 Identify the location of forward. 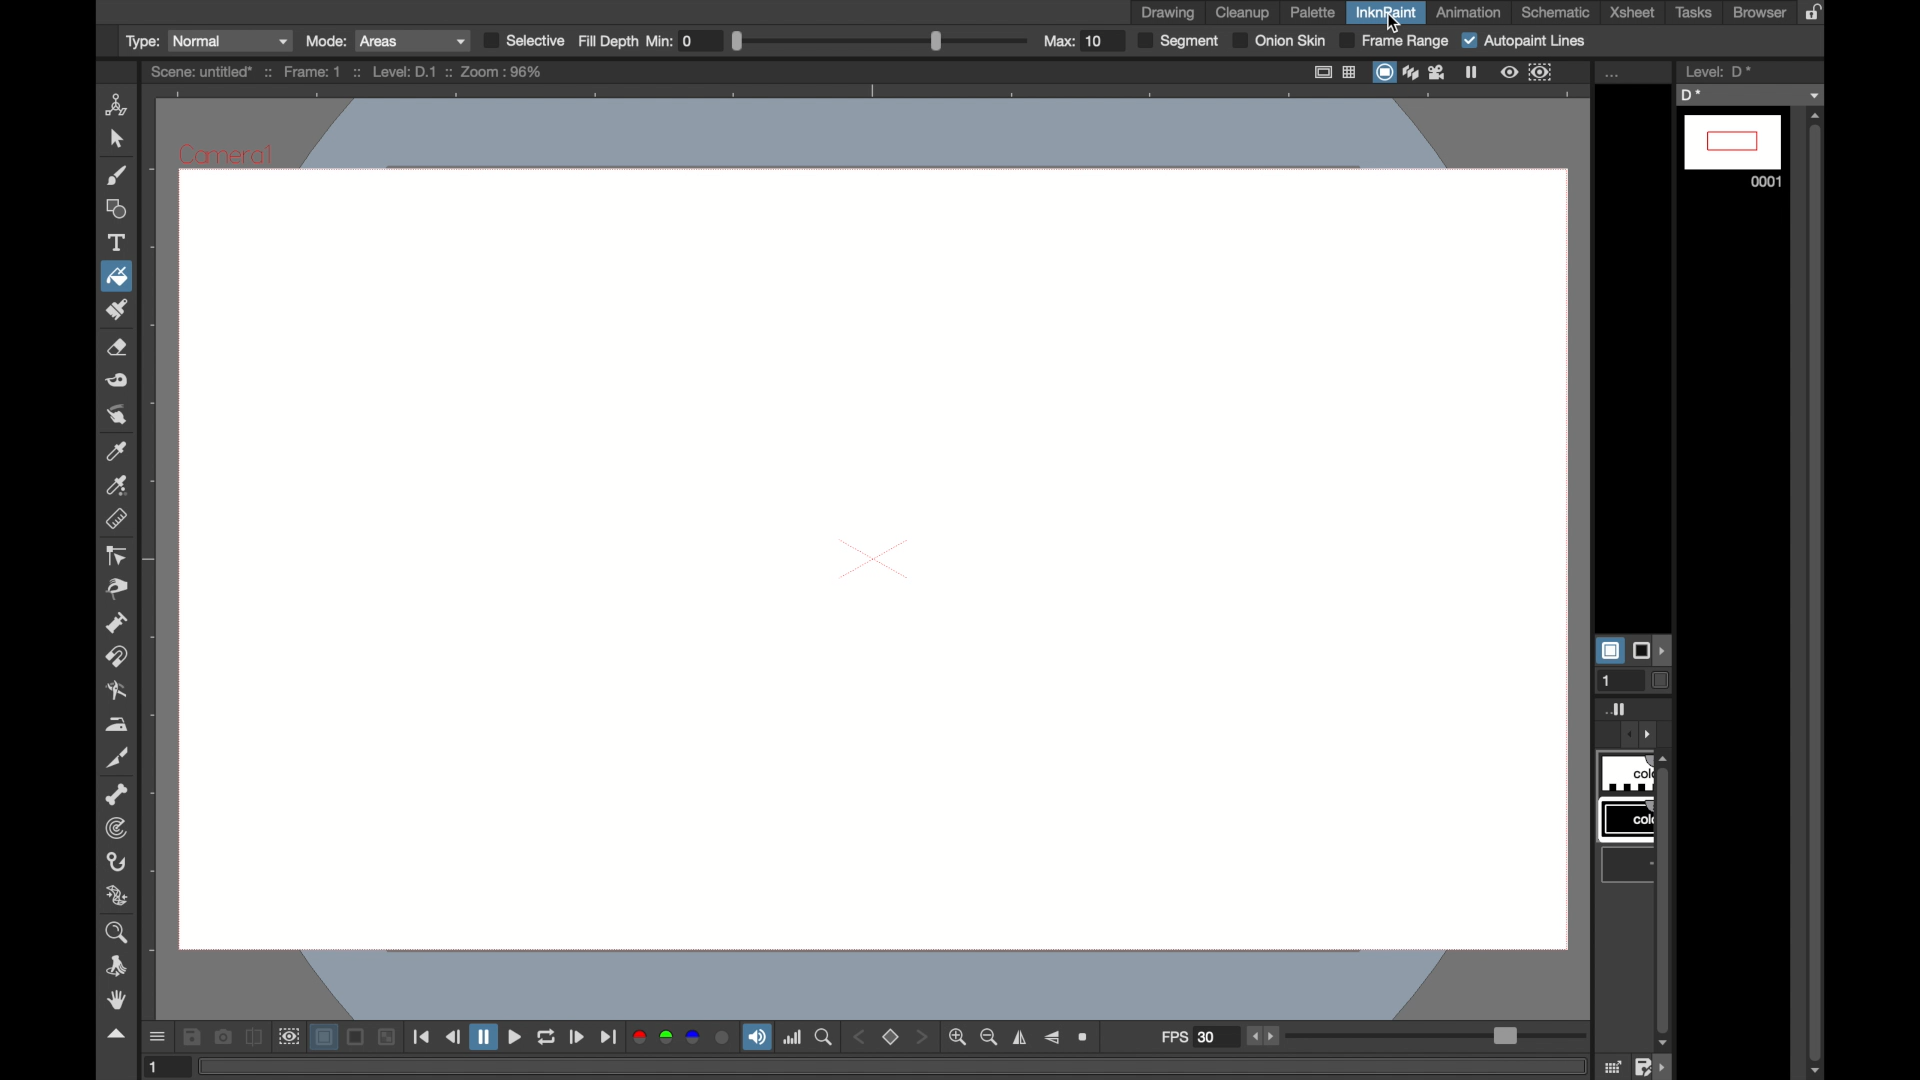
(516, 1038).